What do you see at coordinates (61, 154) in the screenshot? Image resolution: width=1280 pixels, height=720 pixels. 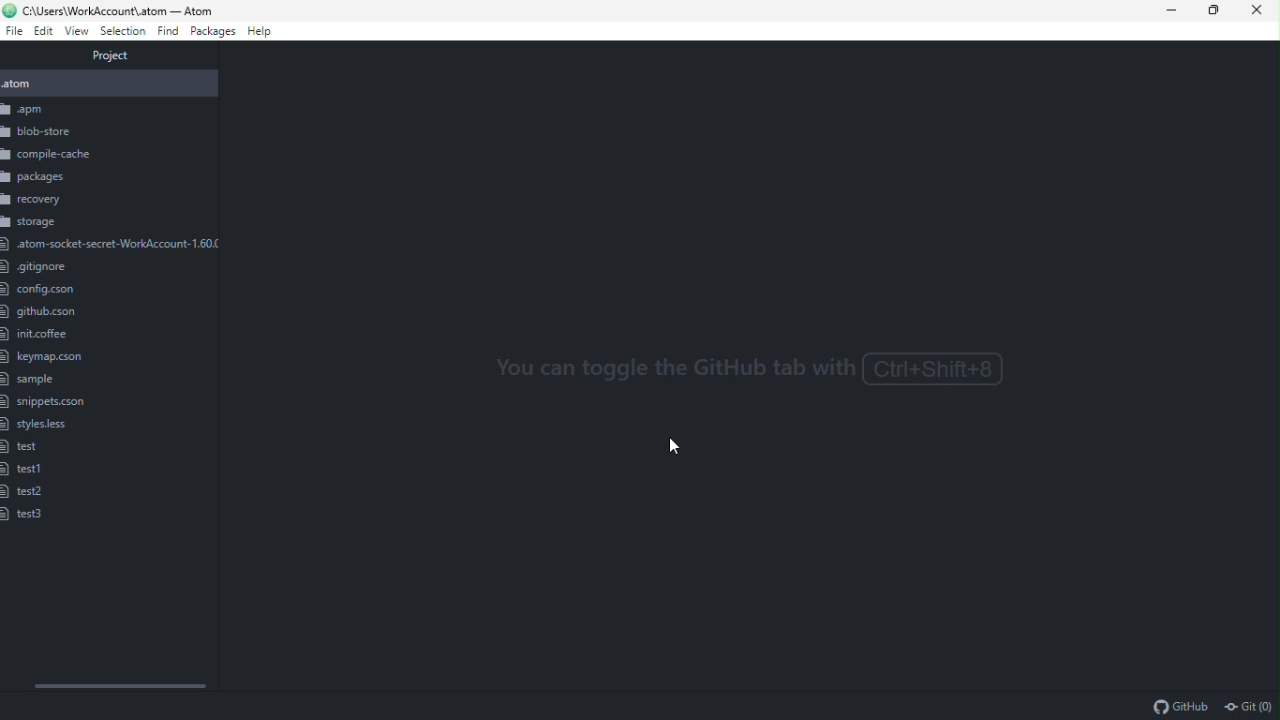 I see `compile-cache` at bounding box center [61, 154].